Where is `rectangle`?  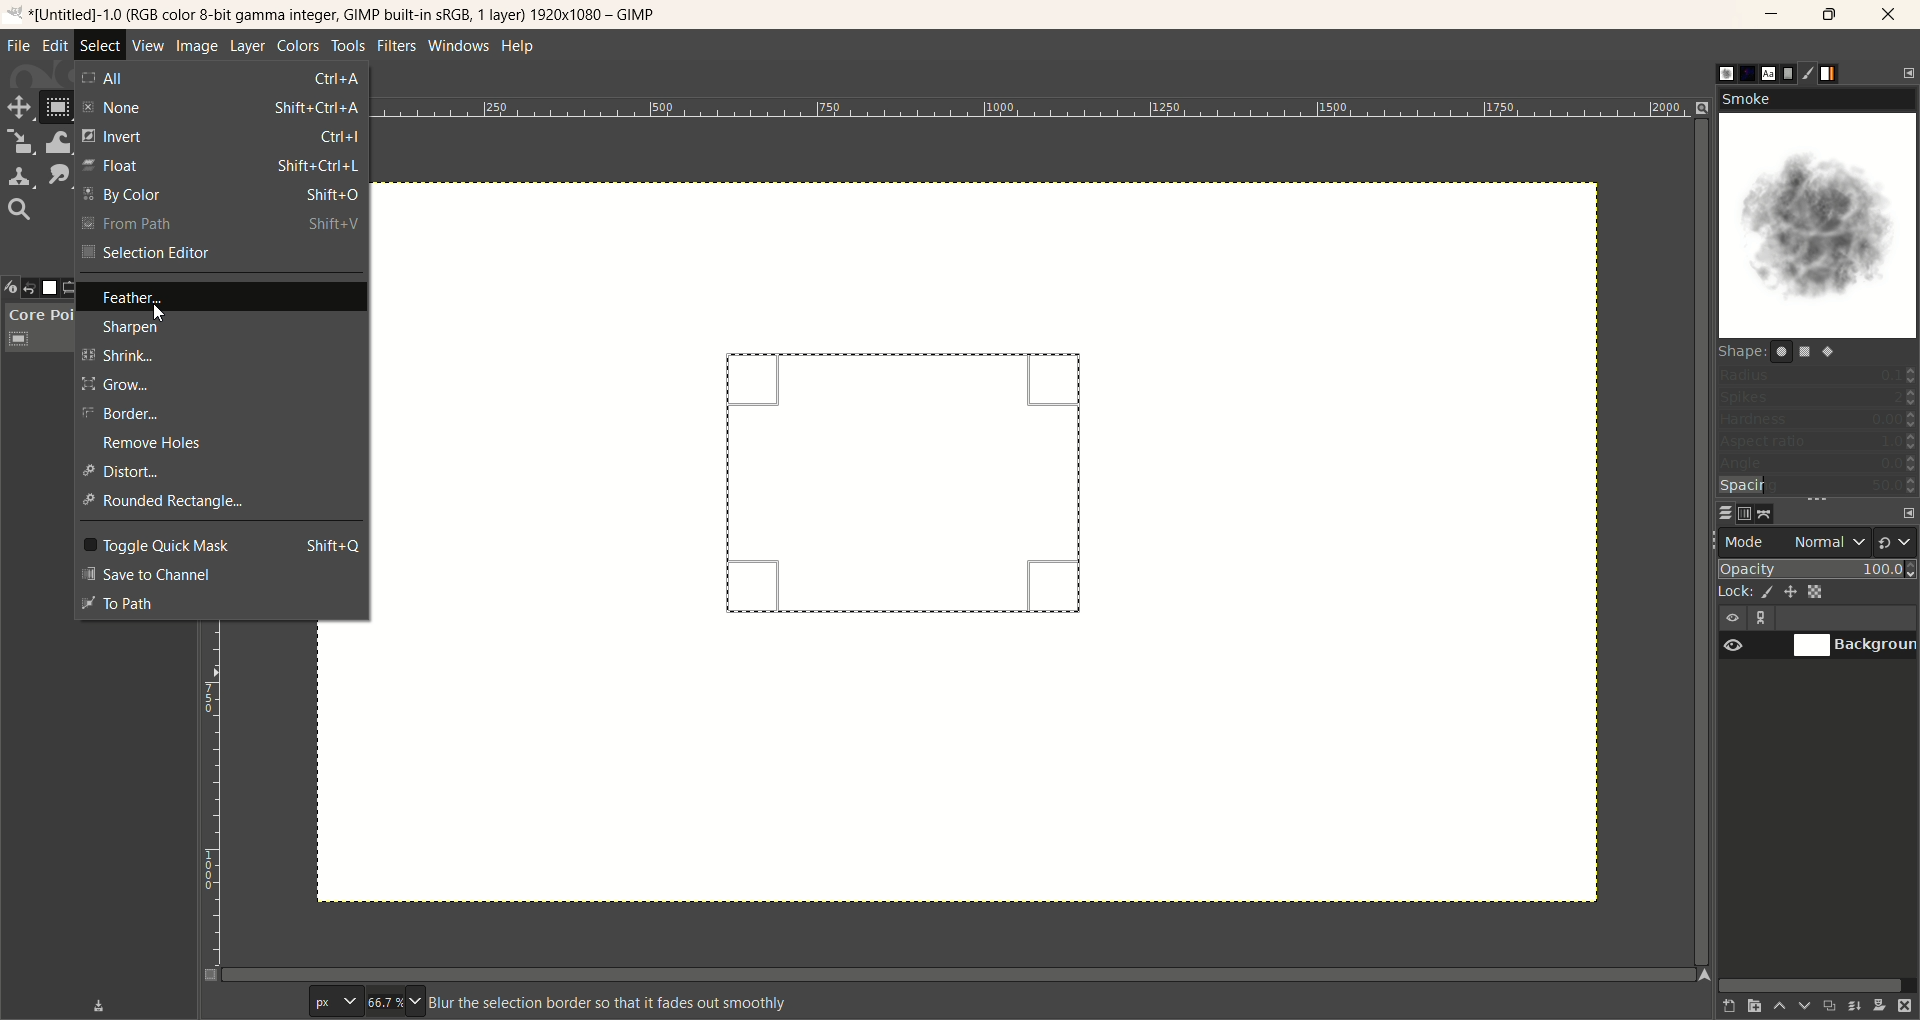
rectangle is located at coordinates (915, 482).